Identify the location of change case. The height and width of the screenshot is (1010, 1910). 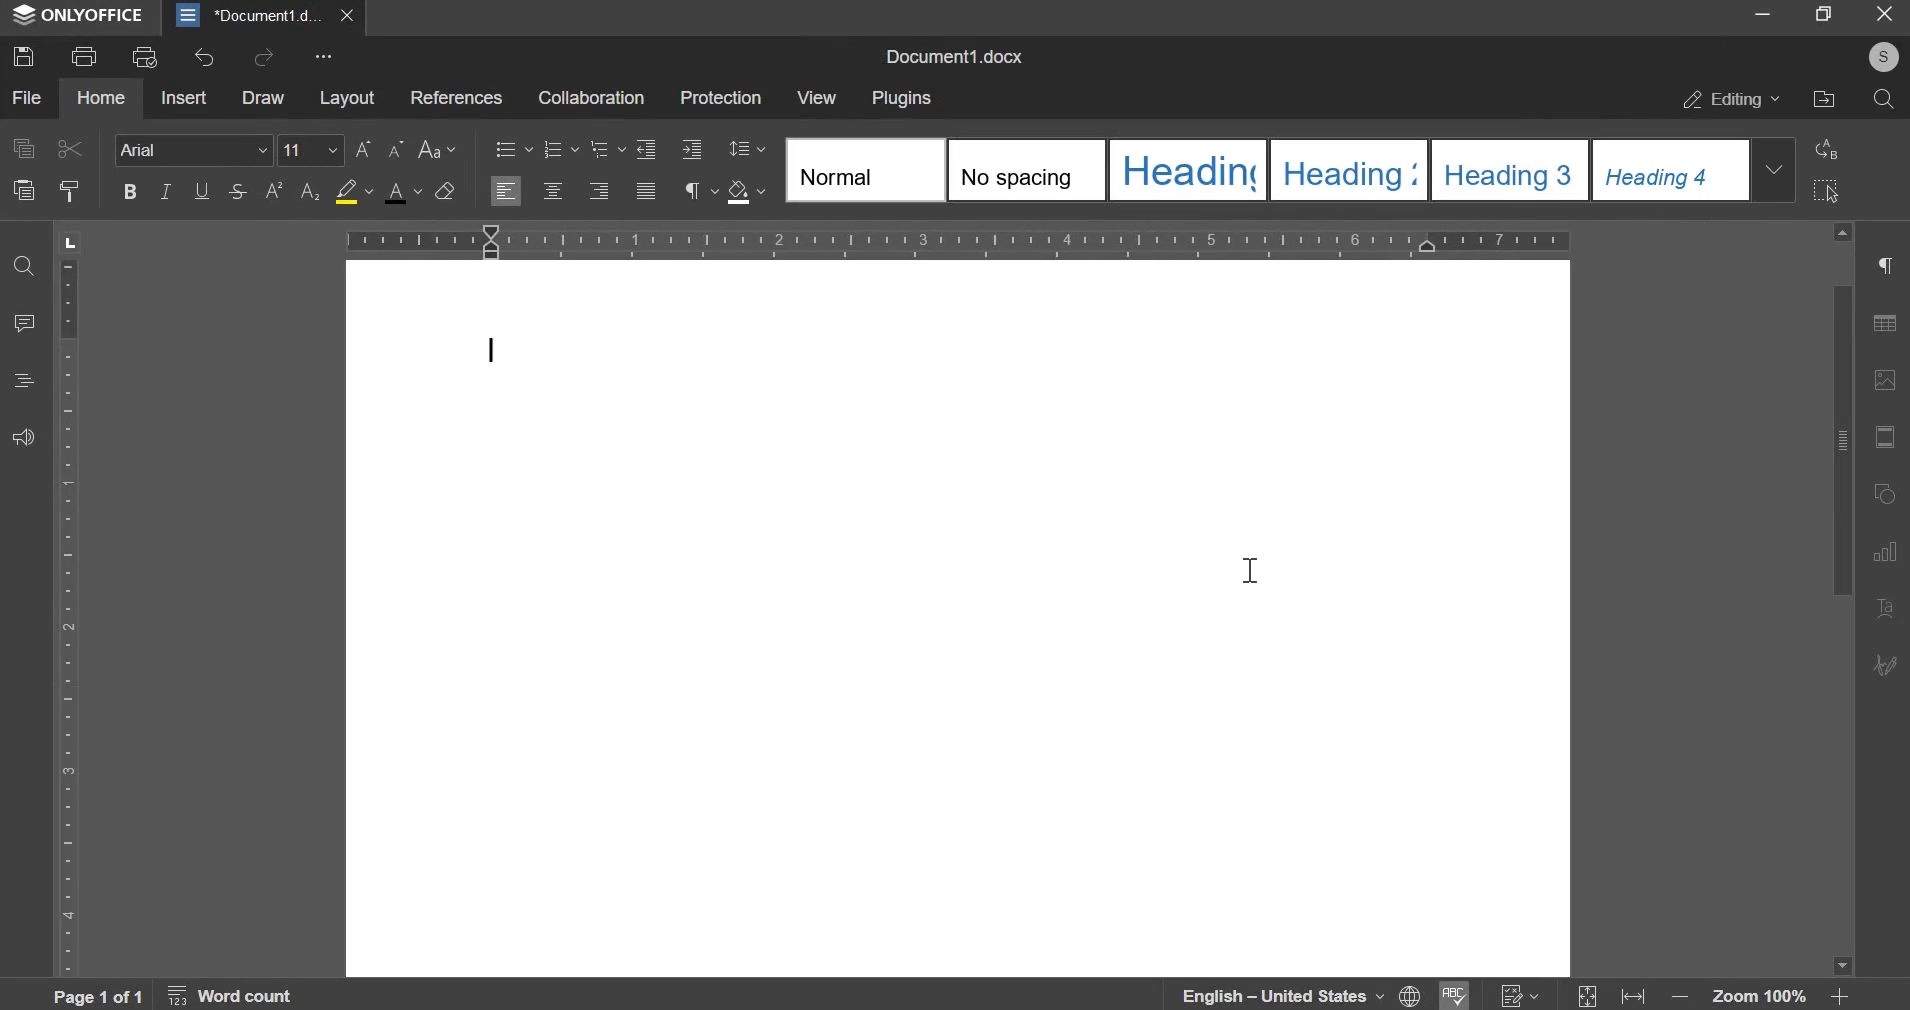
(445, 151).